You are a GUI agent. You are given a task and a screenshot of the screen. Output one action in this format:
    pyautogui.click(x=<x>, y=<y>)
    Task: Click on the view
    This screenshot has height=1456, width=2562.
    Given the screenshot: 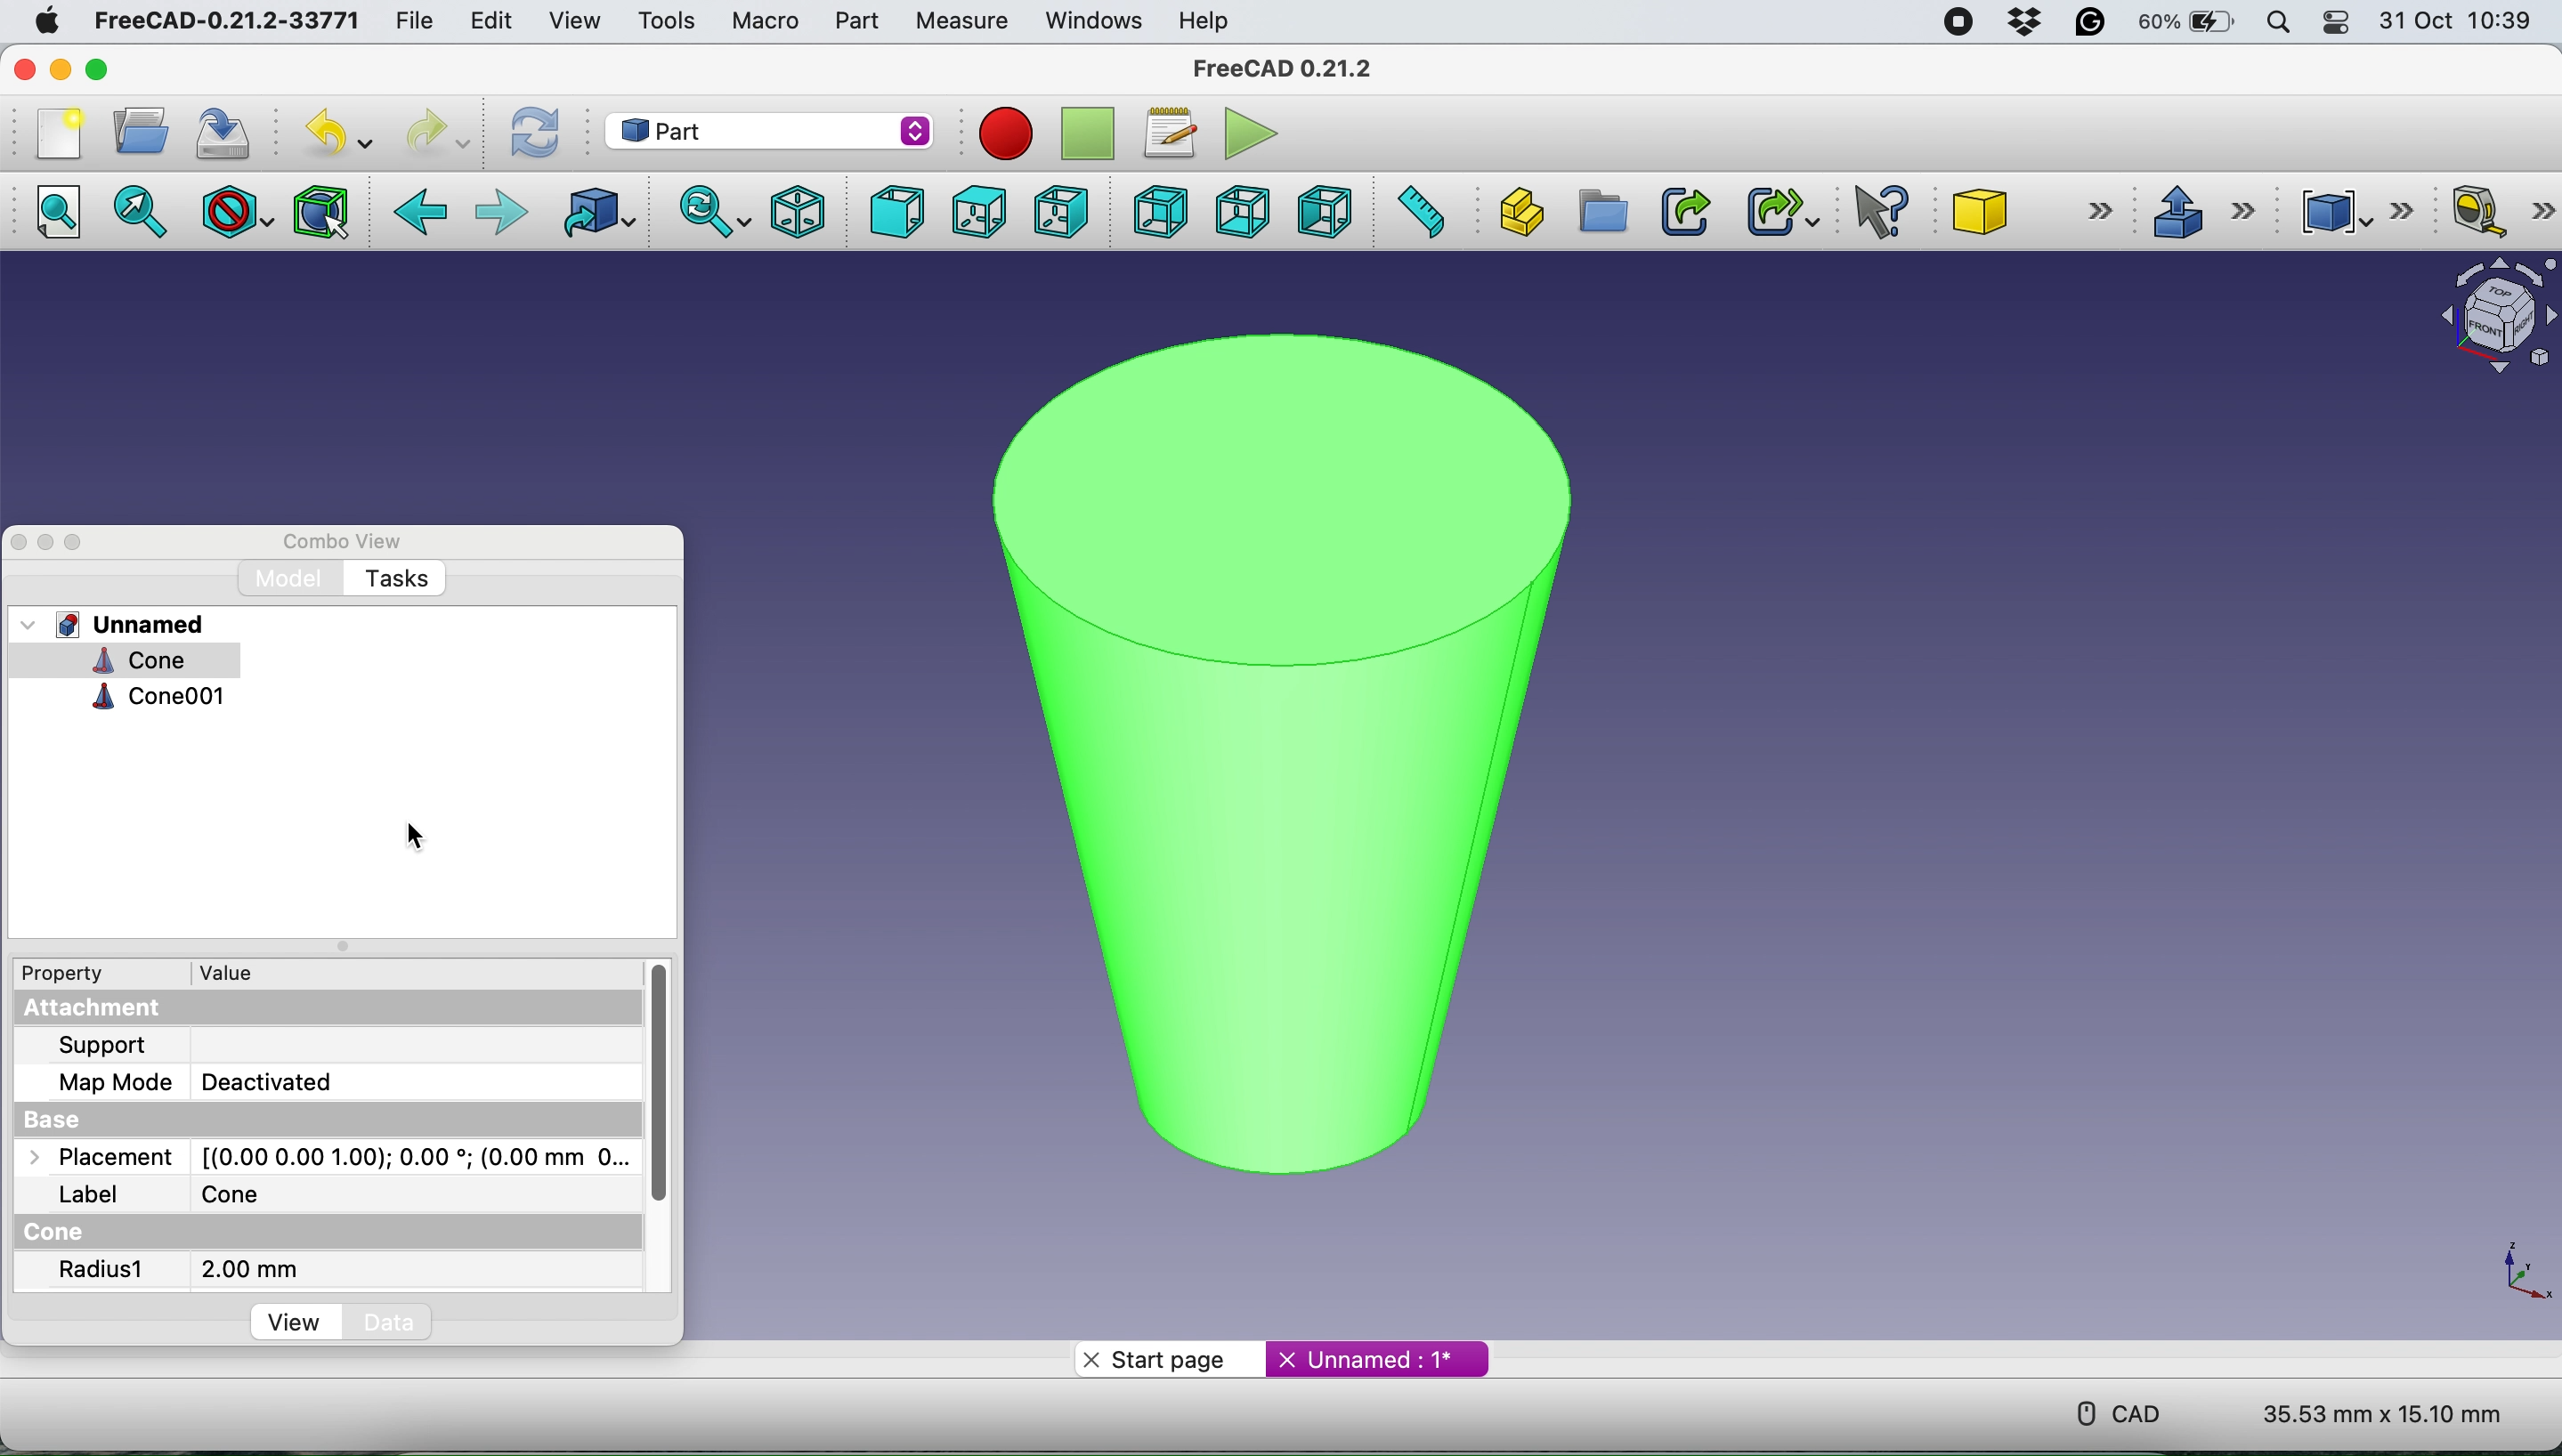 What is the action you would take?
    pyautogui.click(x=298, y=1325)
    